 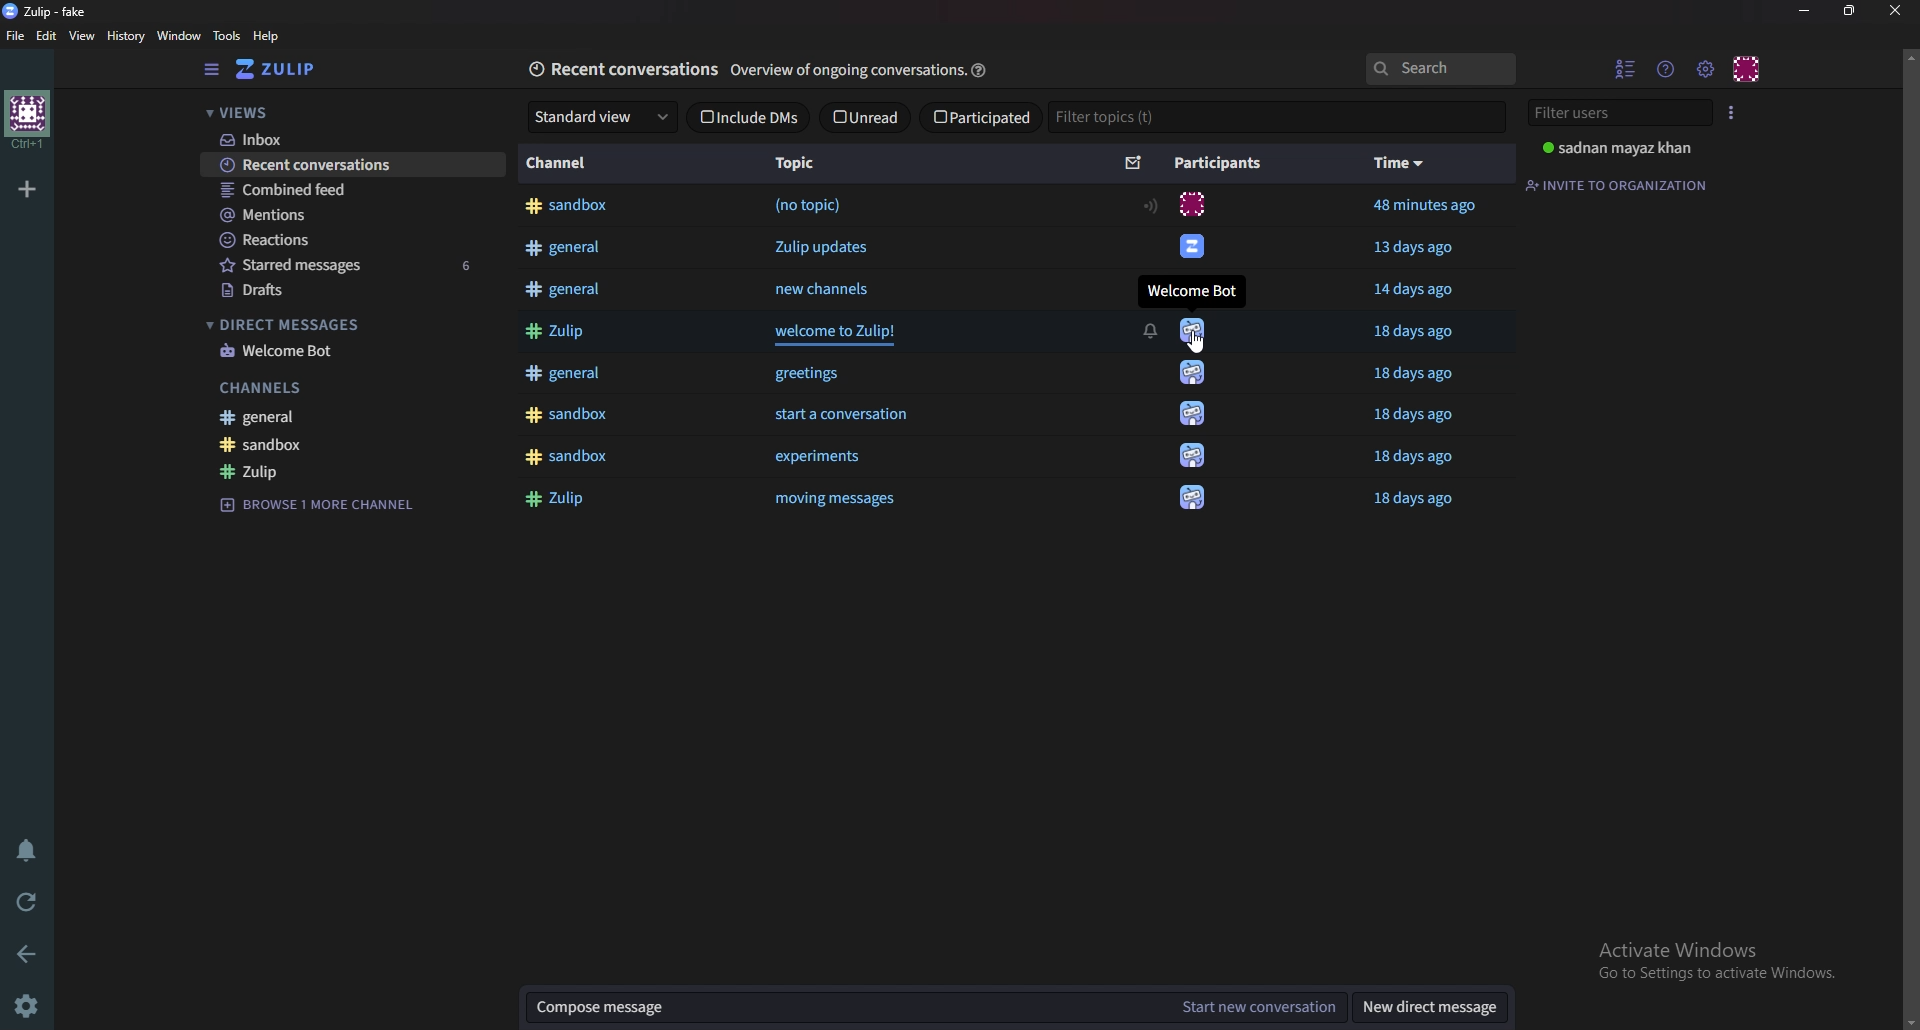 What do you see at coordinates (349, 325) in the screenshot?
I see `Direct messages` at bounding box center [349, 325].